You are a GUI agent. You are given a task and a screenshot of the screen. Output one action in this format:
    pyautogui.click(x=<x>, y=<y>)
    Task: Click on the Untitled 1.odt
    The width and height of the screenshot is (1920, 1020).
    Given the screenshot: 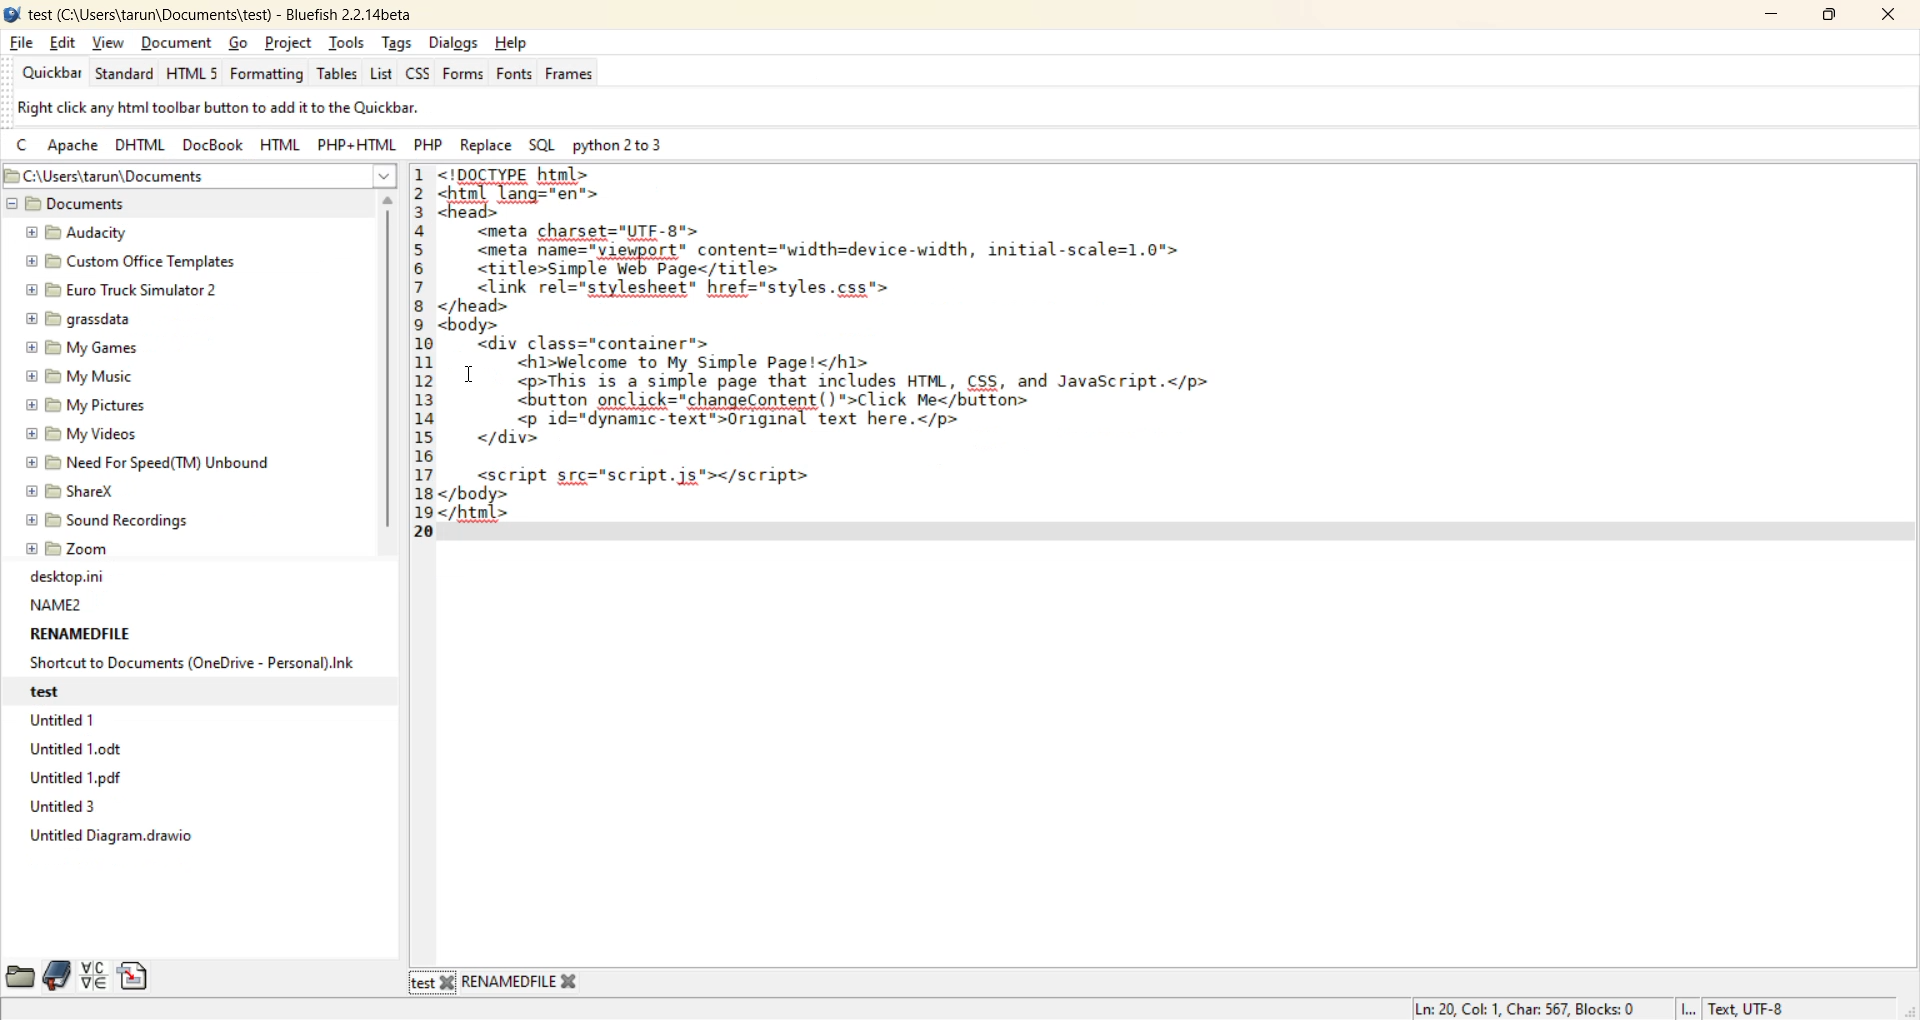 What is the action you would take?
    pyautogui.click(x=81, y=748)
    